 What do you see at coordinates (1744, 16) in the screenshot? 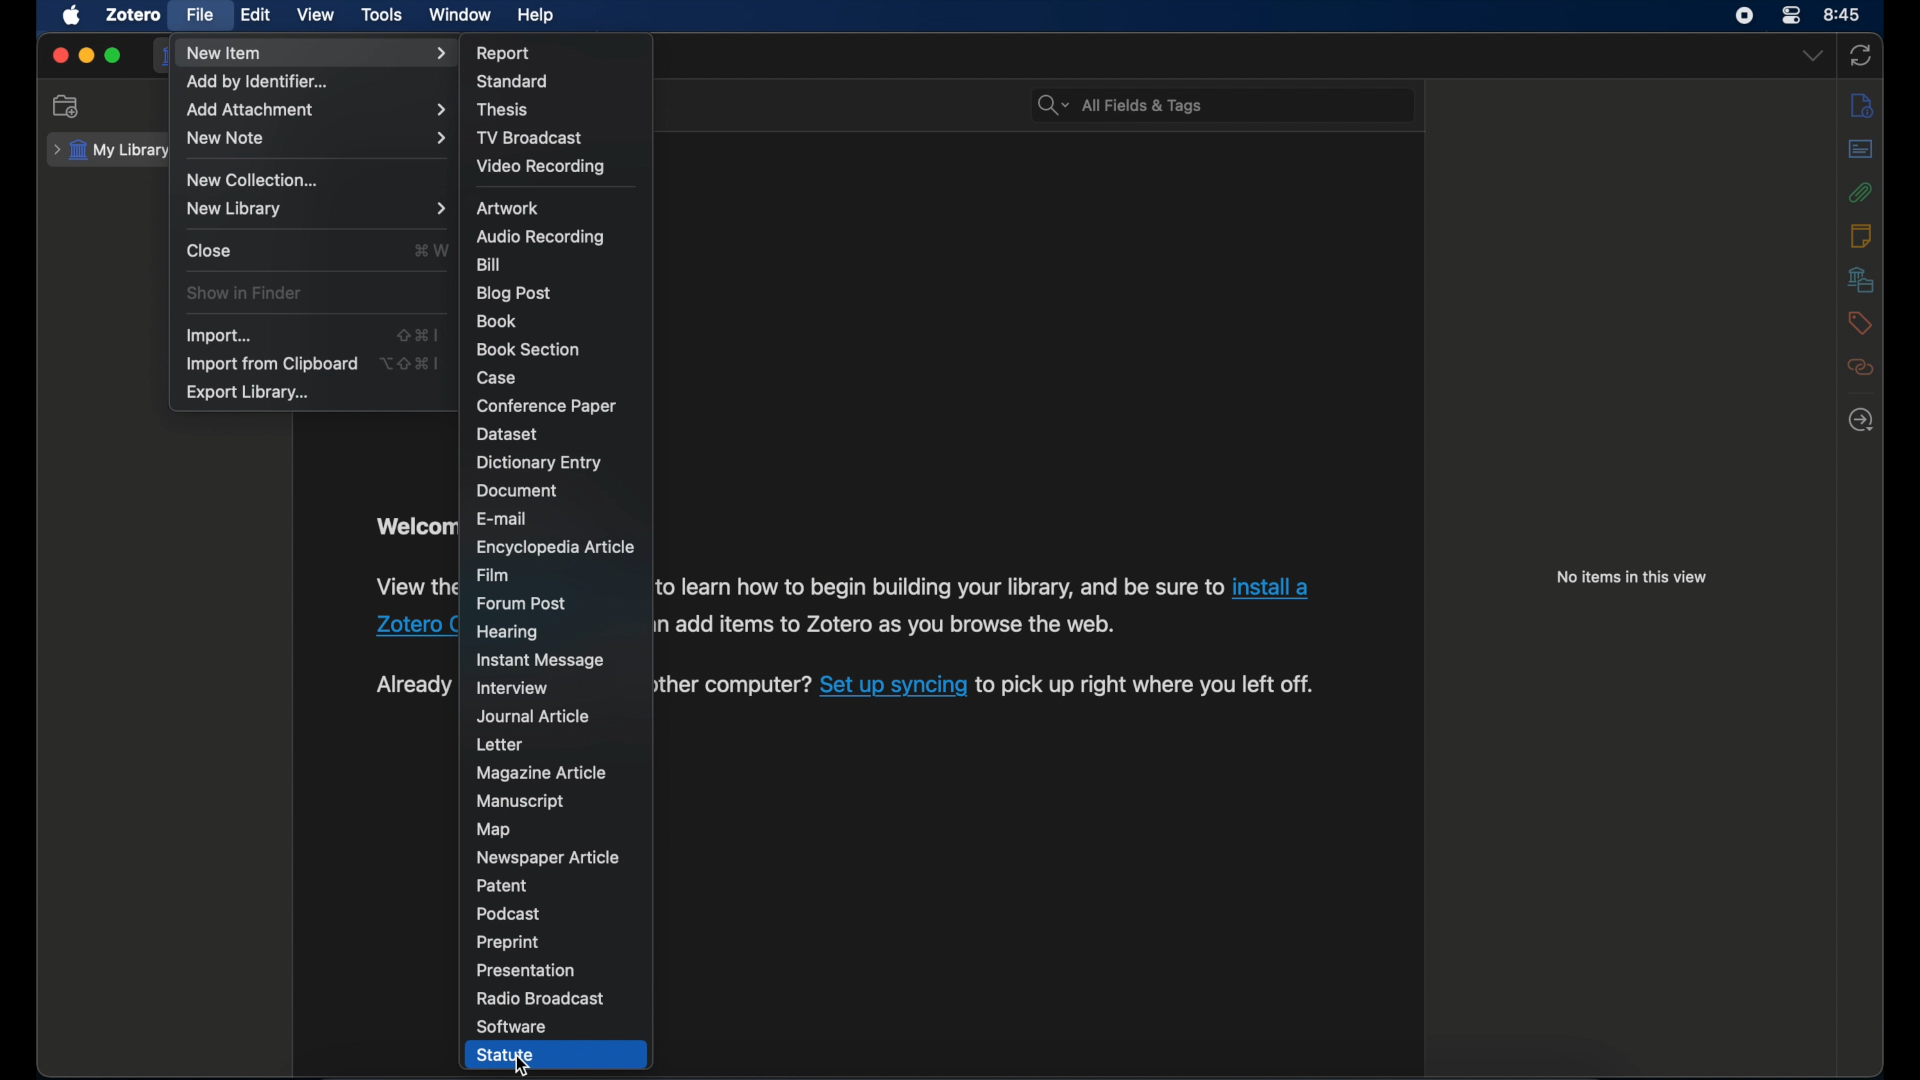
I see `control center` at bounding box center [1744, 16].